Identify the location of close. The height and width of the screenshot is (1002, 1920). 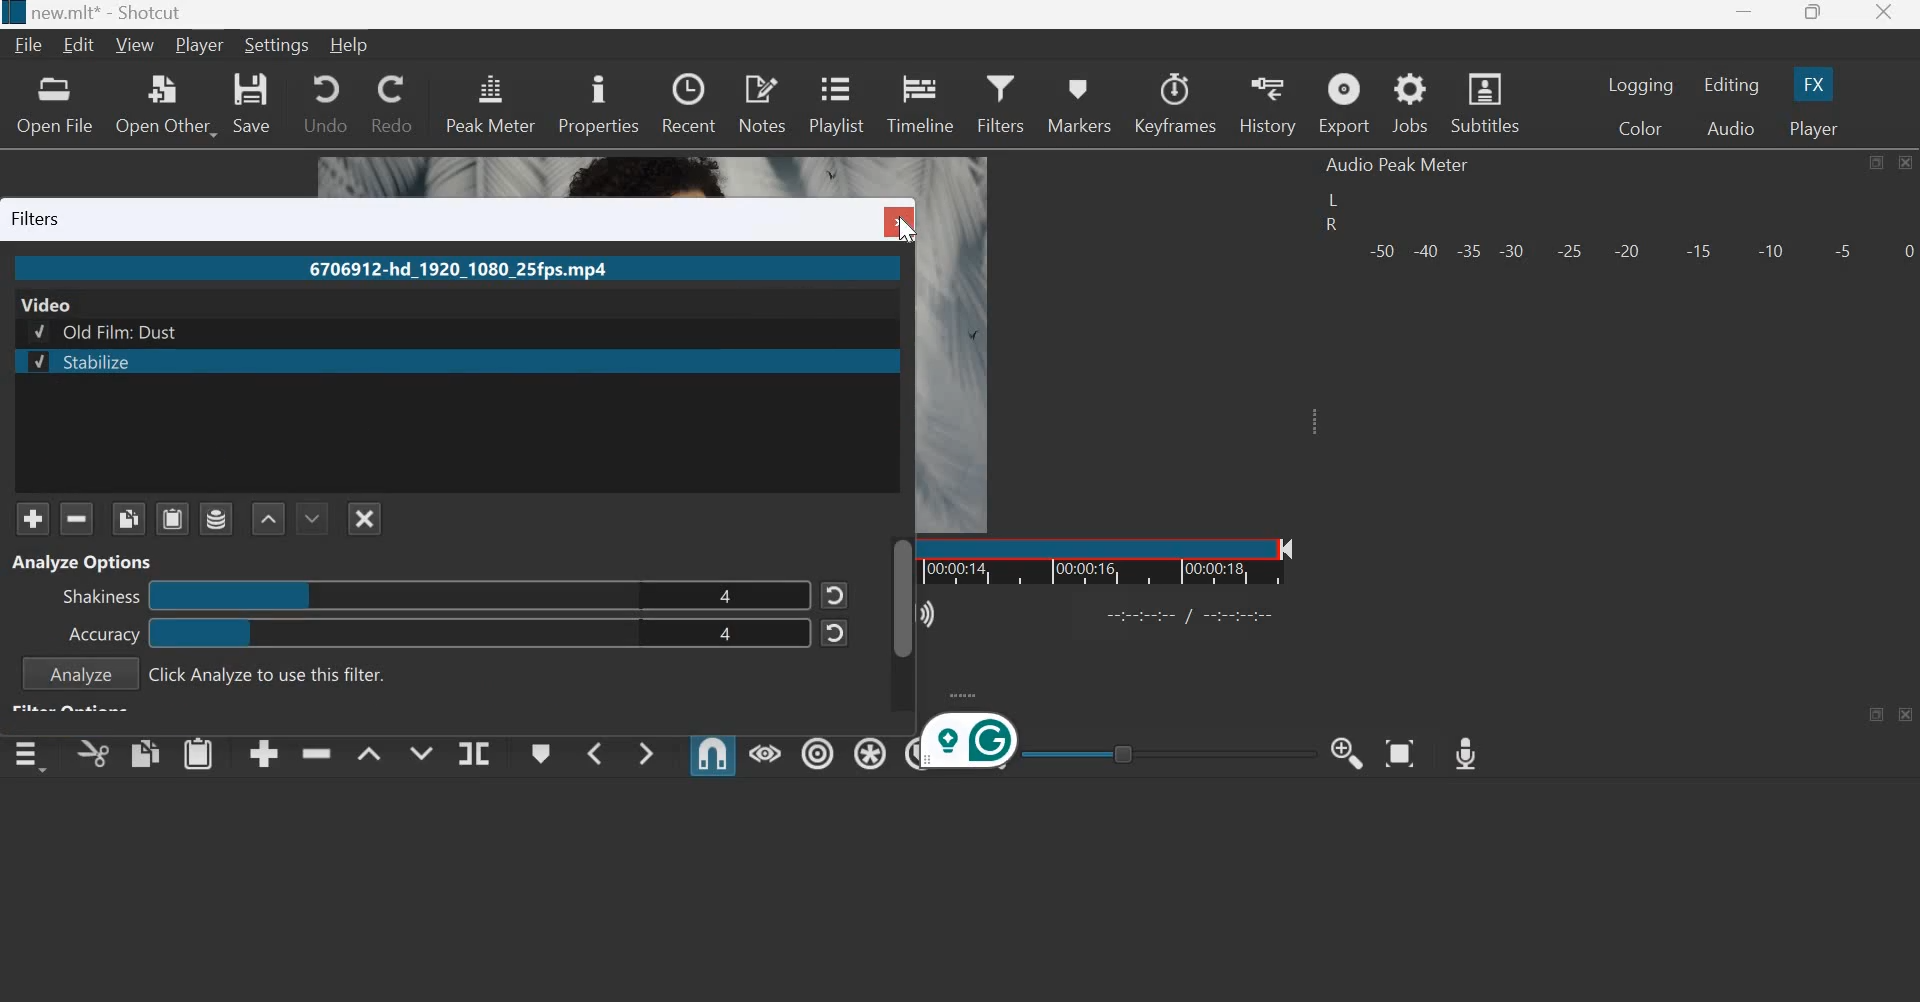
(897, 221).